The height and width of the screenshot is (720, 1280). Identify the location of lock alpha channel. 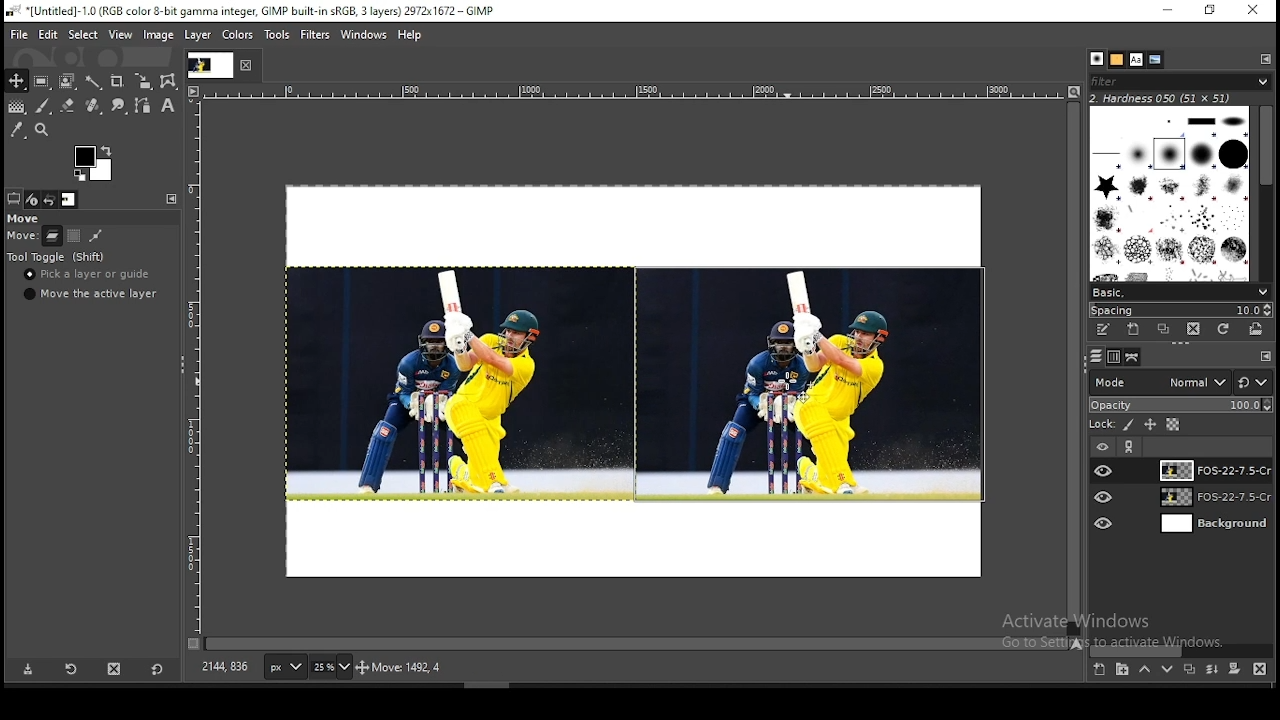
(1172, 425).